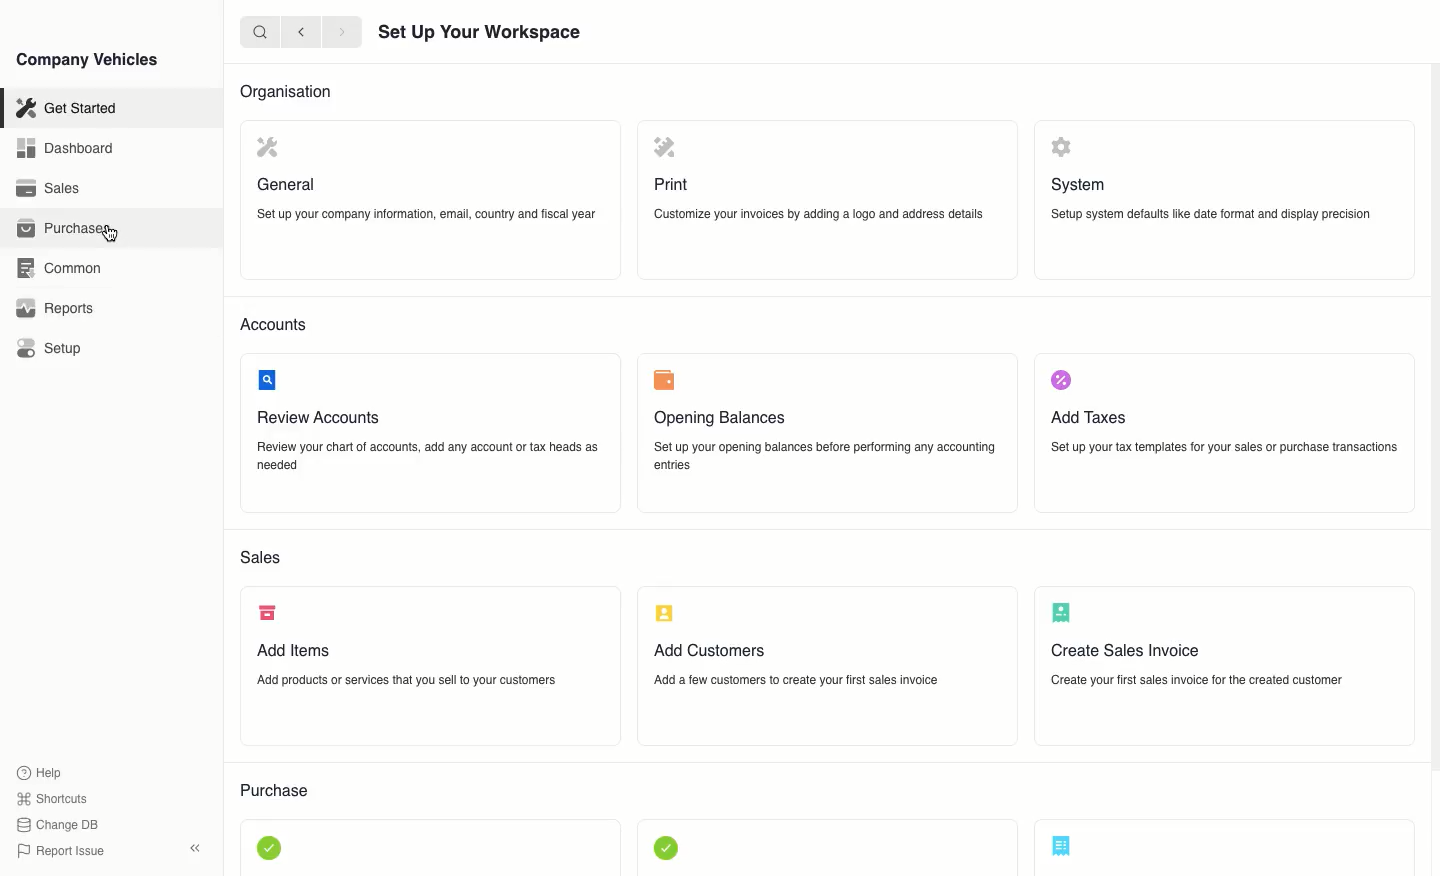 The height and width of the screenshot is (876, 1440). I want to click on System, so click(1079, 186).